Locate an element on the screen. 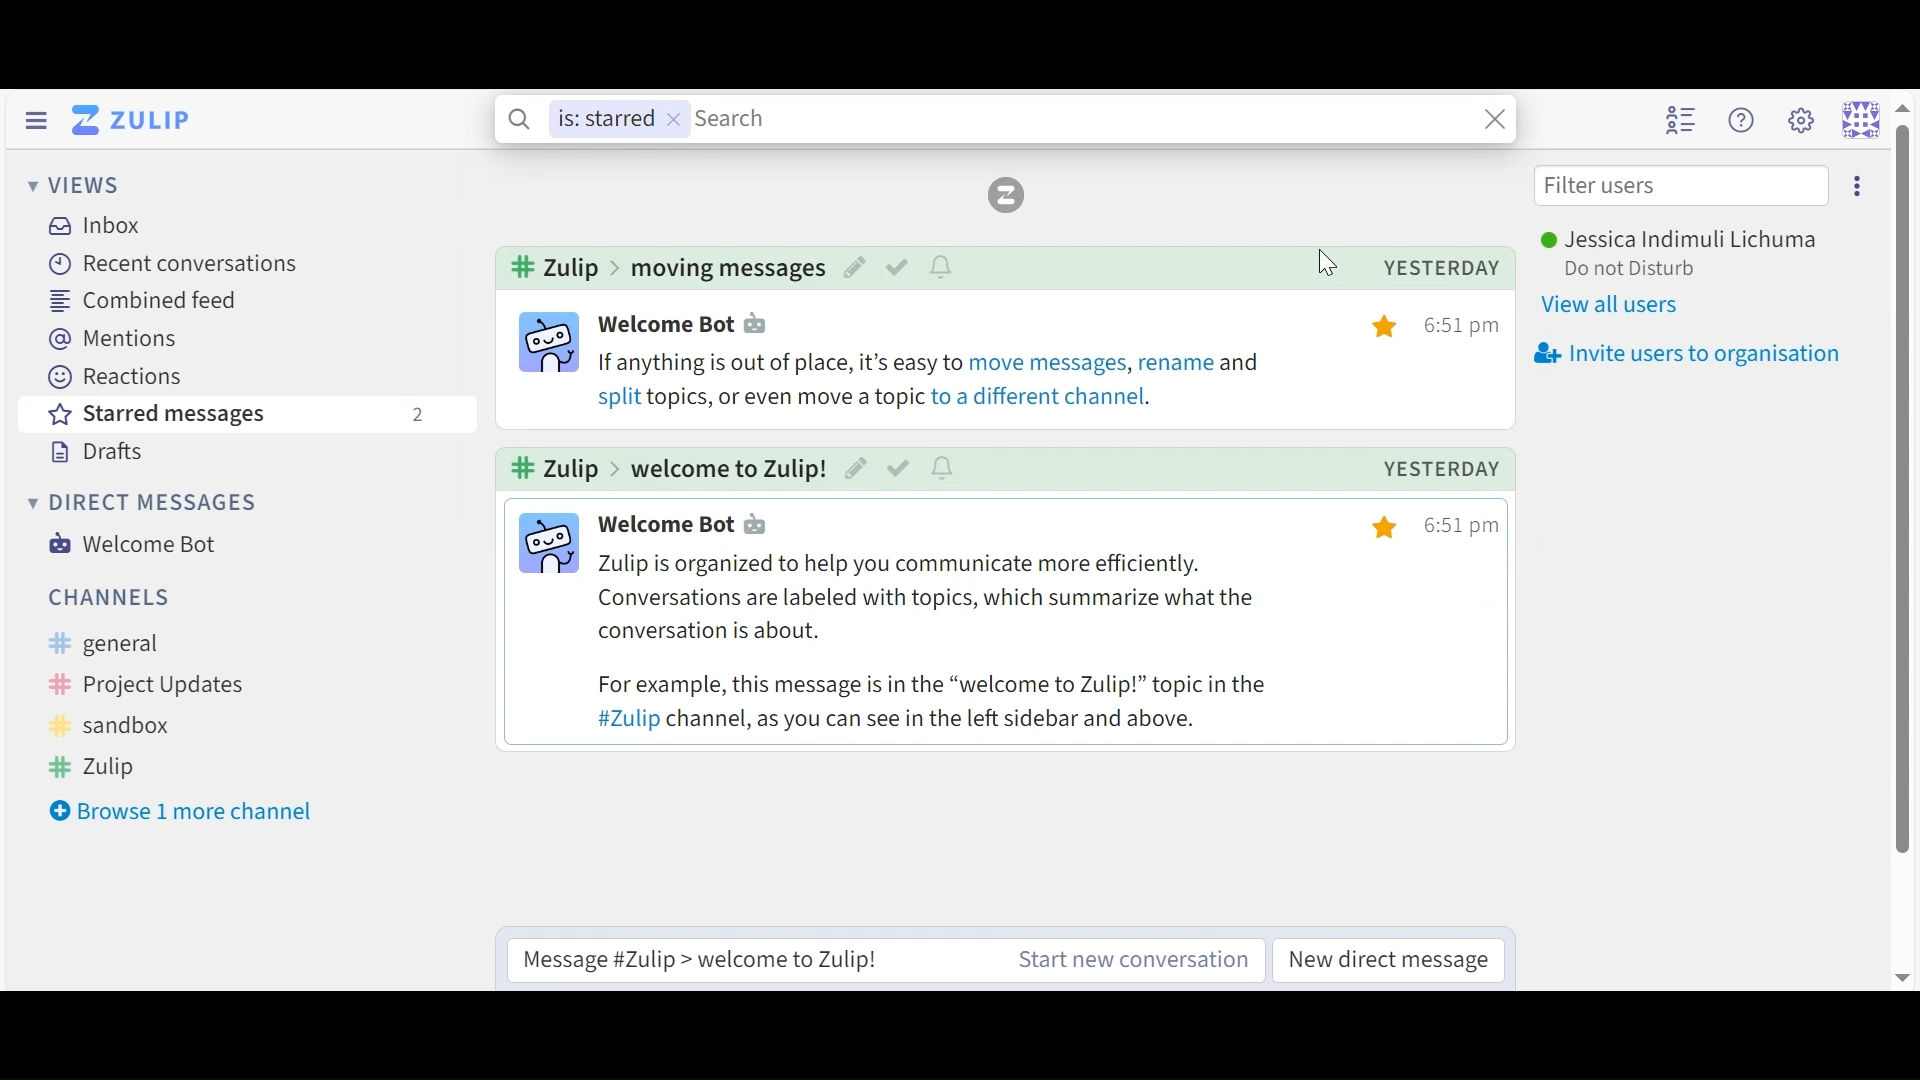  Cursor is located at coordinates (1326, 264).